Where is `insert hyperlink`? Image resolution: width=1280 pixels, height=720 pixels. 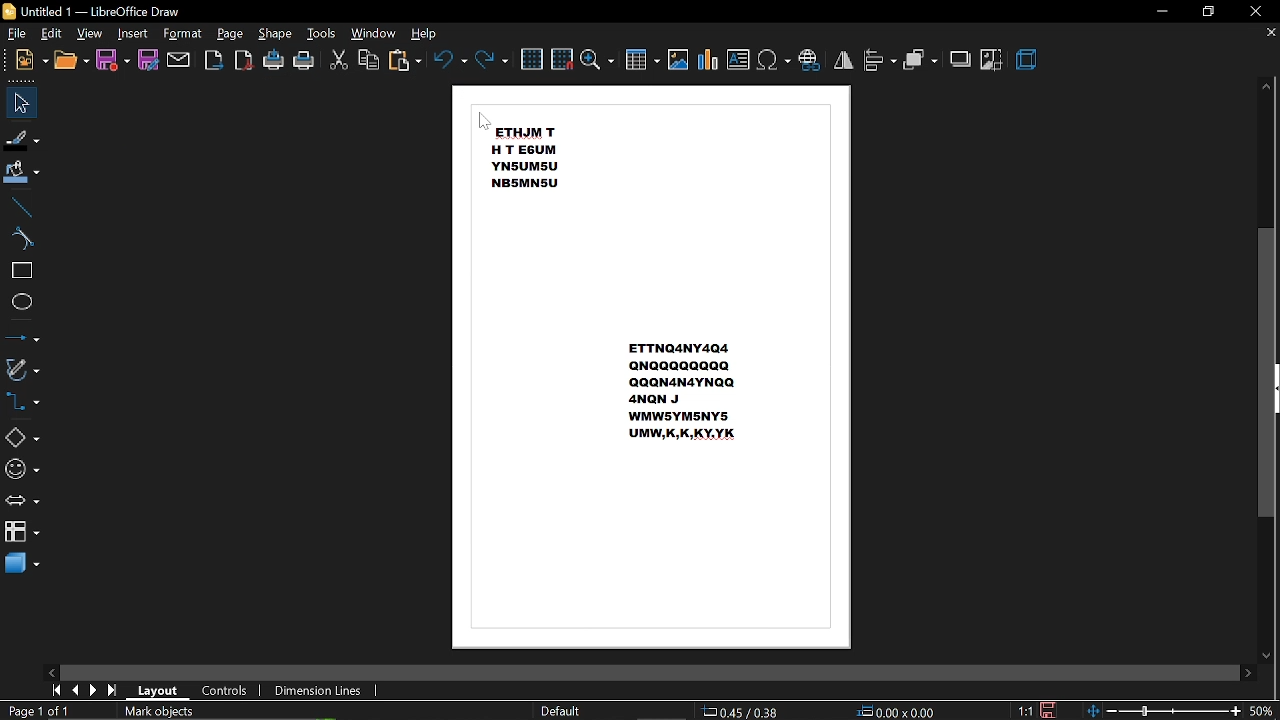
insert hyperlink is located at coordinates (810, 58).